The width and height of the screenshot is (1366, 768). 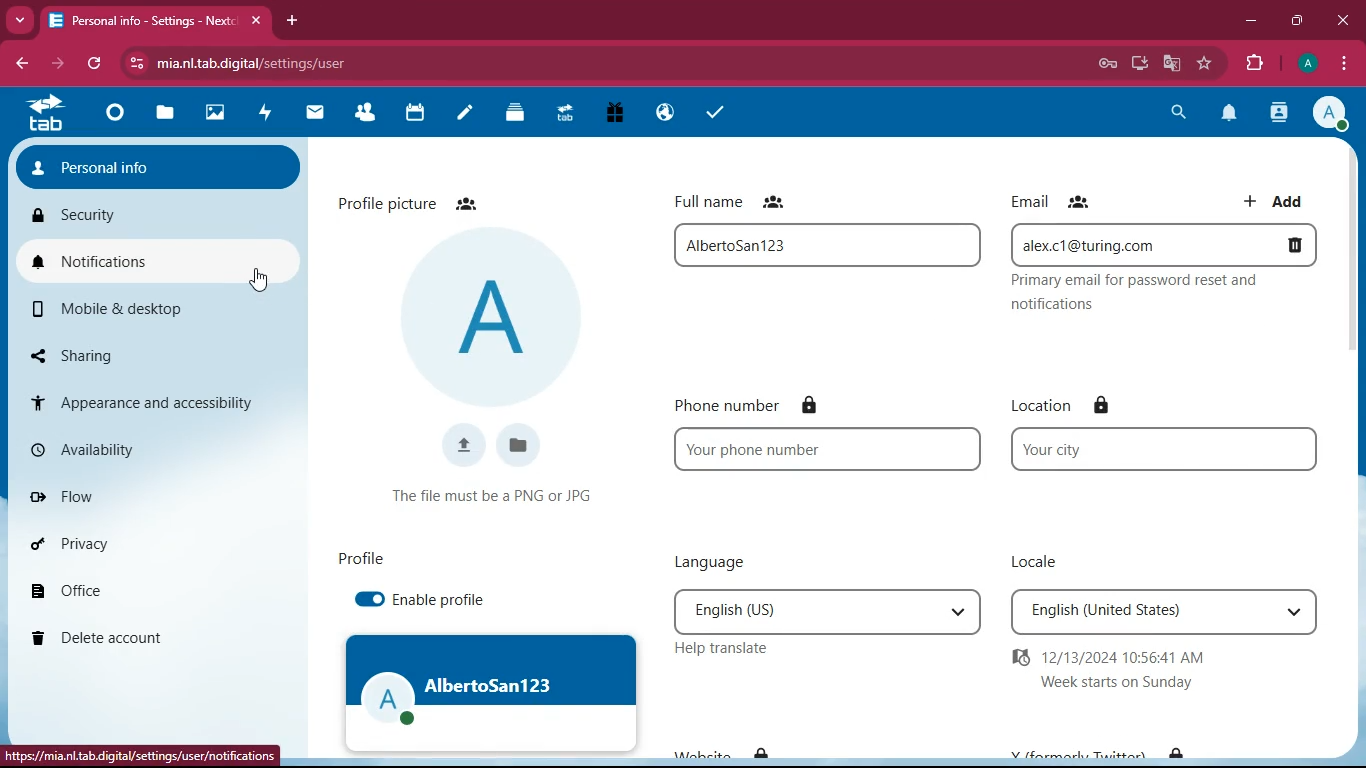 What do you see at coordinates (1253, 65) in the screenshot?
I see `extensions` at bounding box center [1253, 65].